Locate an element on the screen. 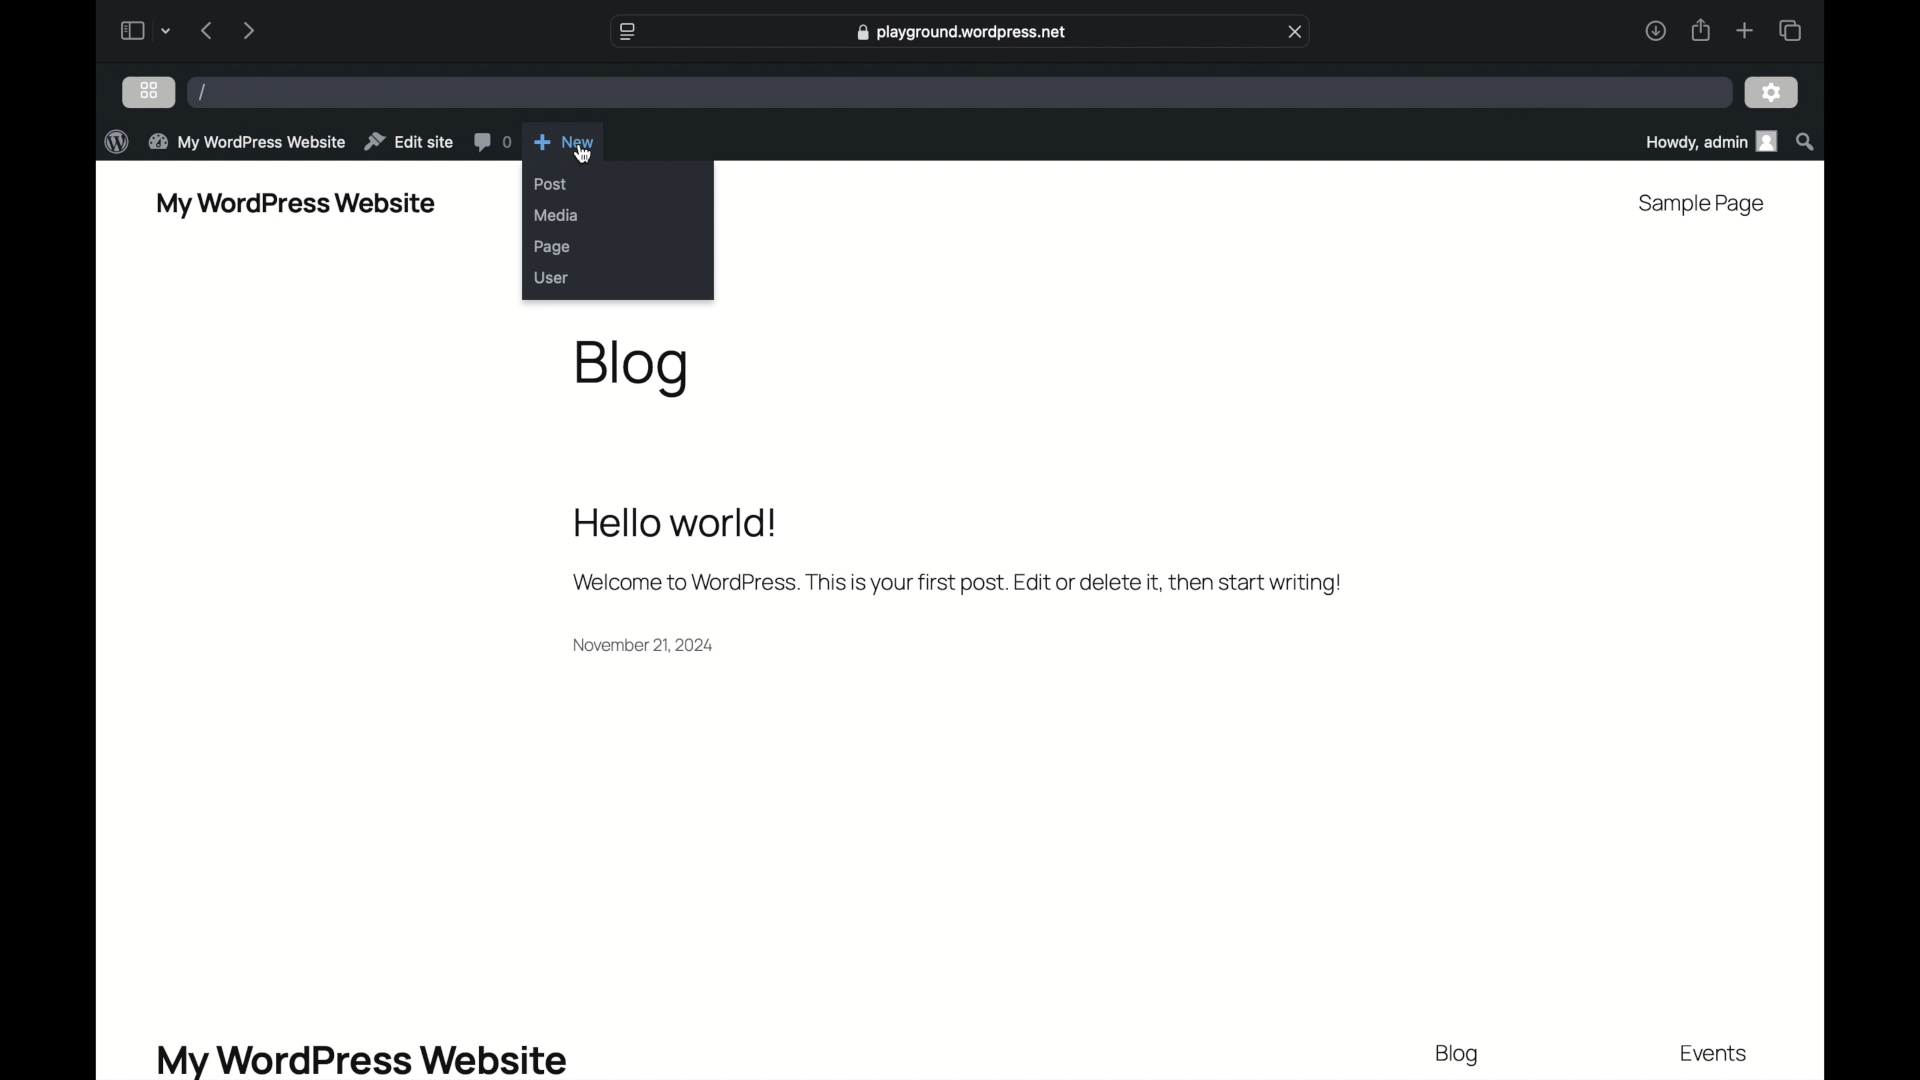 This screenshot has width=1920, height=1080. media is located at coordinates (557, 215).